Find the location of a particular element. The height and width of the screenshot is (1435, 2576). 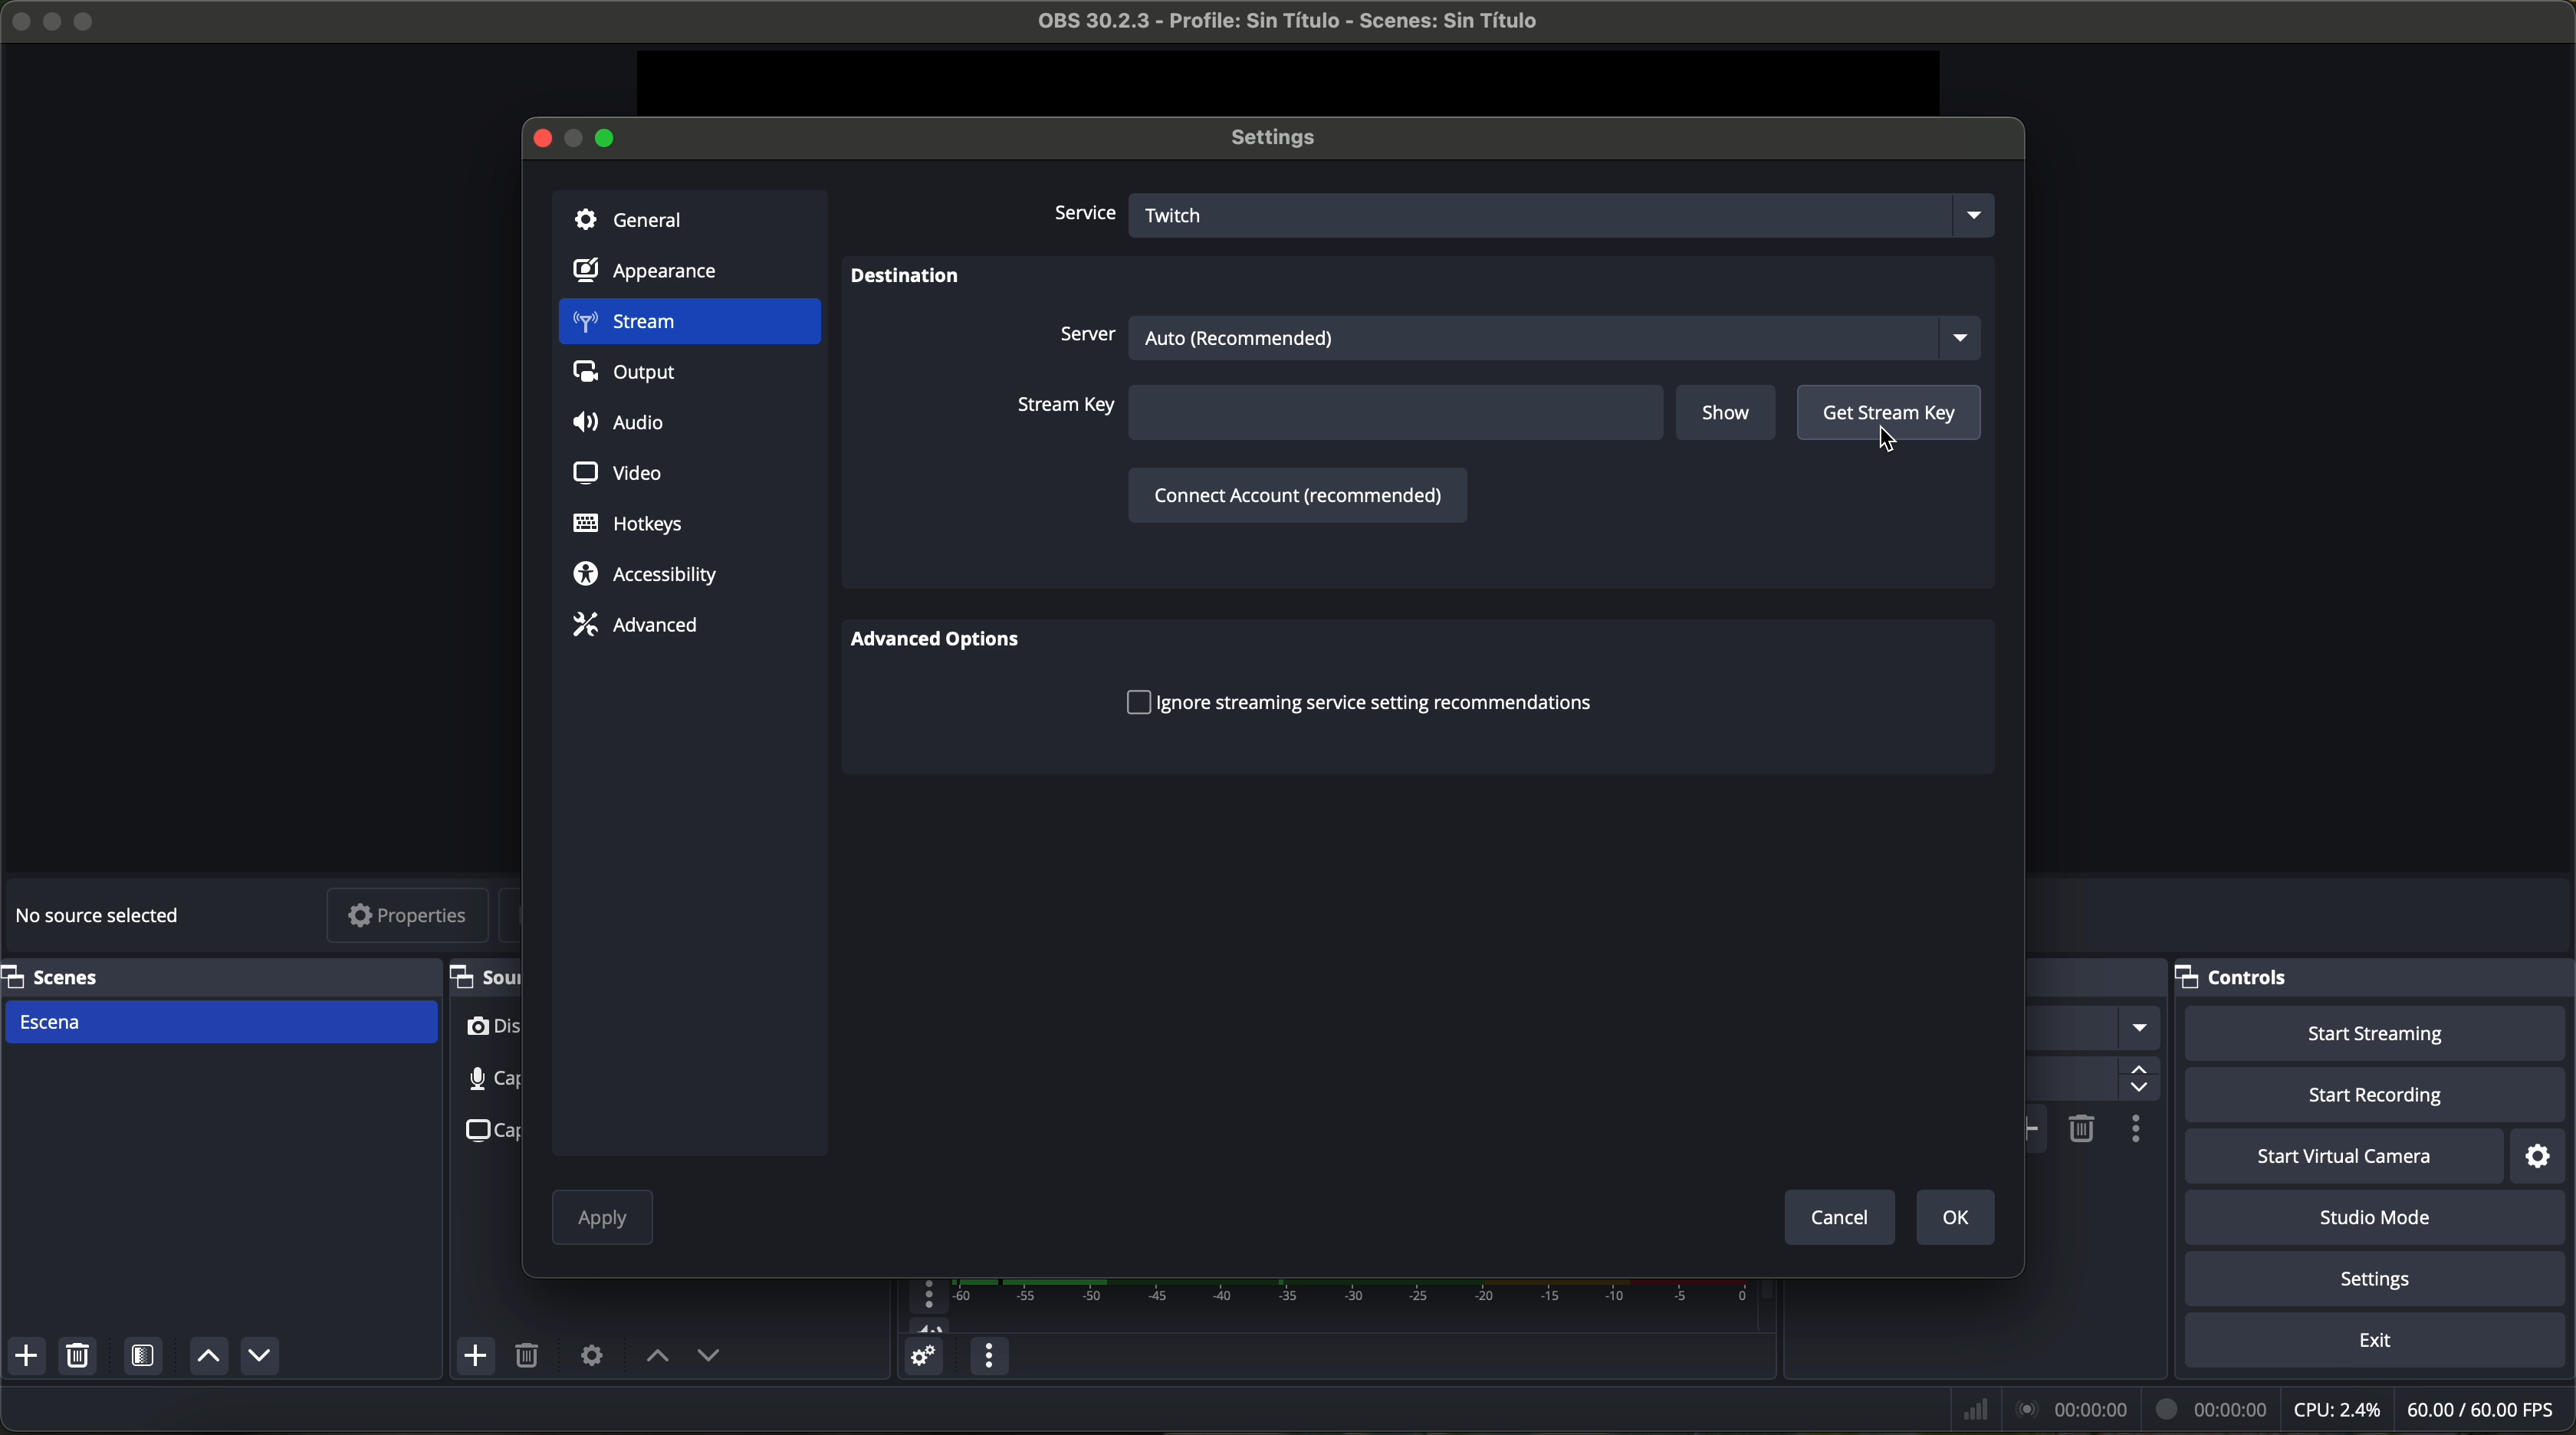

settings is located at coordinates (2380, 1282).